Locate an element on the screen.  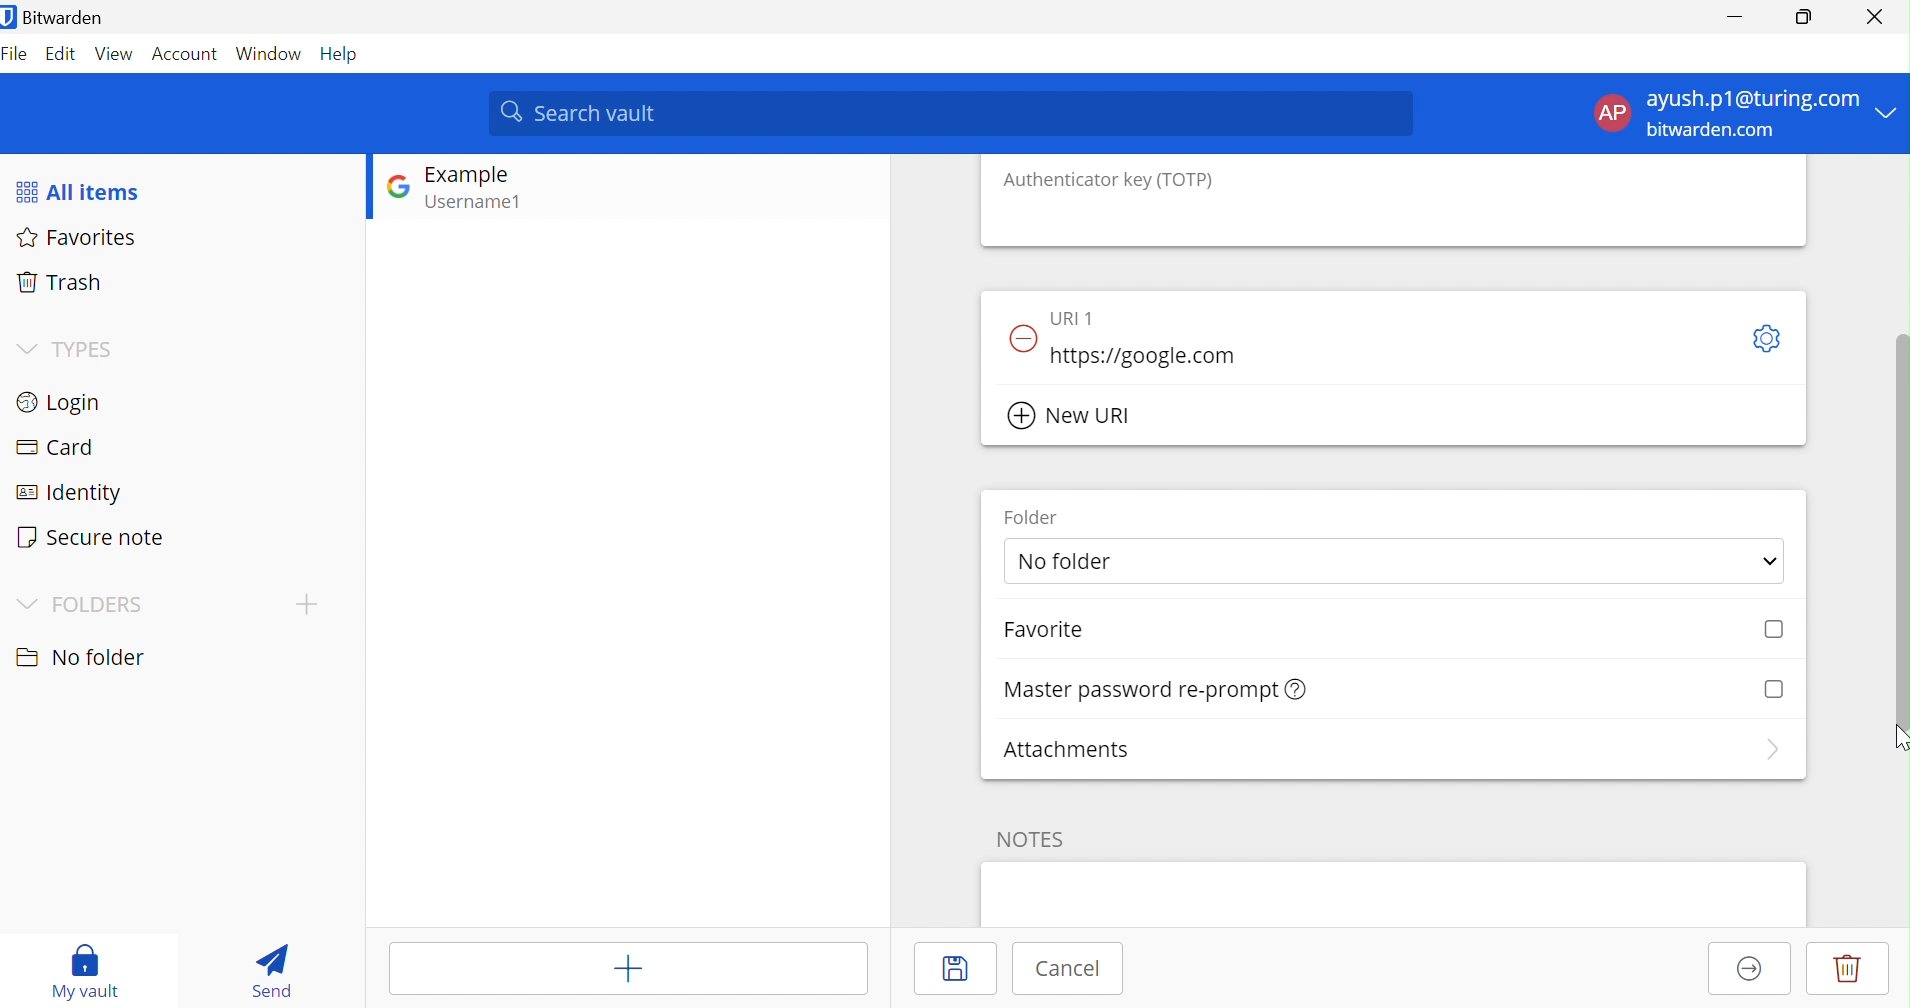
No folder is located at coordinates (1071, 560).